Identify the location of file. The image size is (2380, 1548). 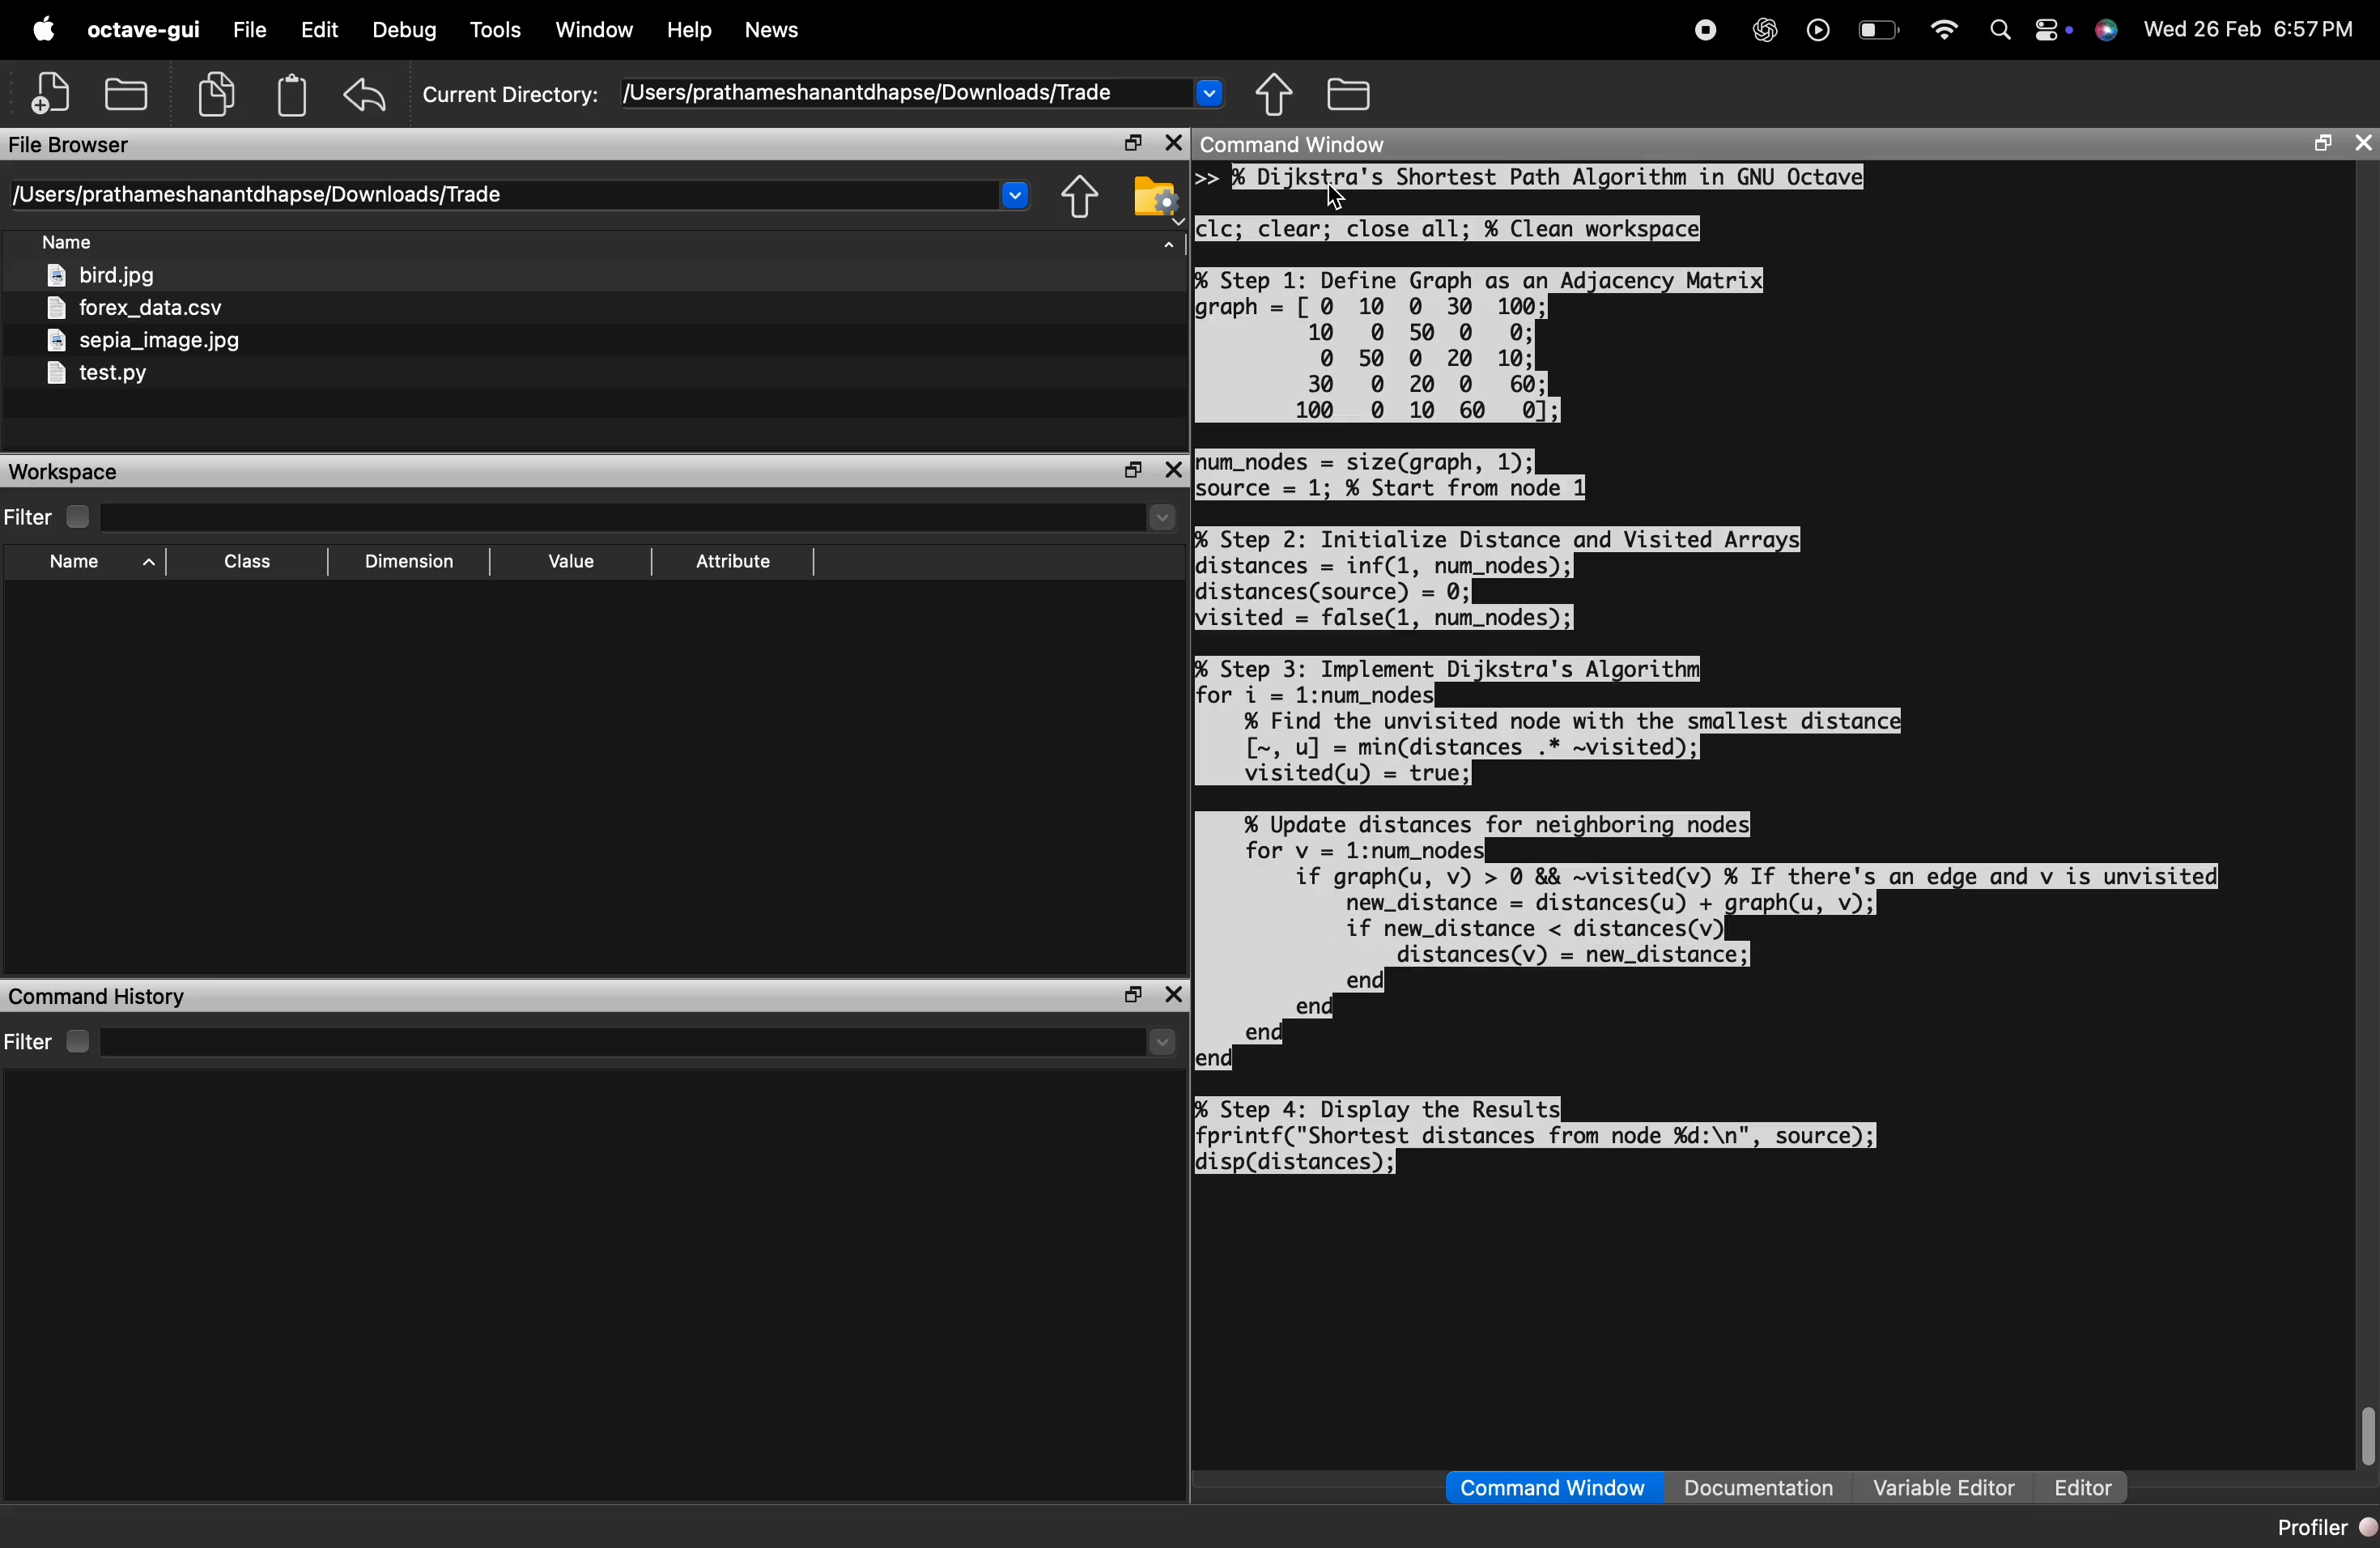
(248, 29).